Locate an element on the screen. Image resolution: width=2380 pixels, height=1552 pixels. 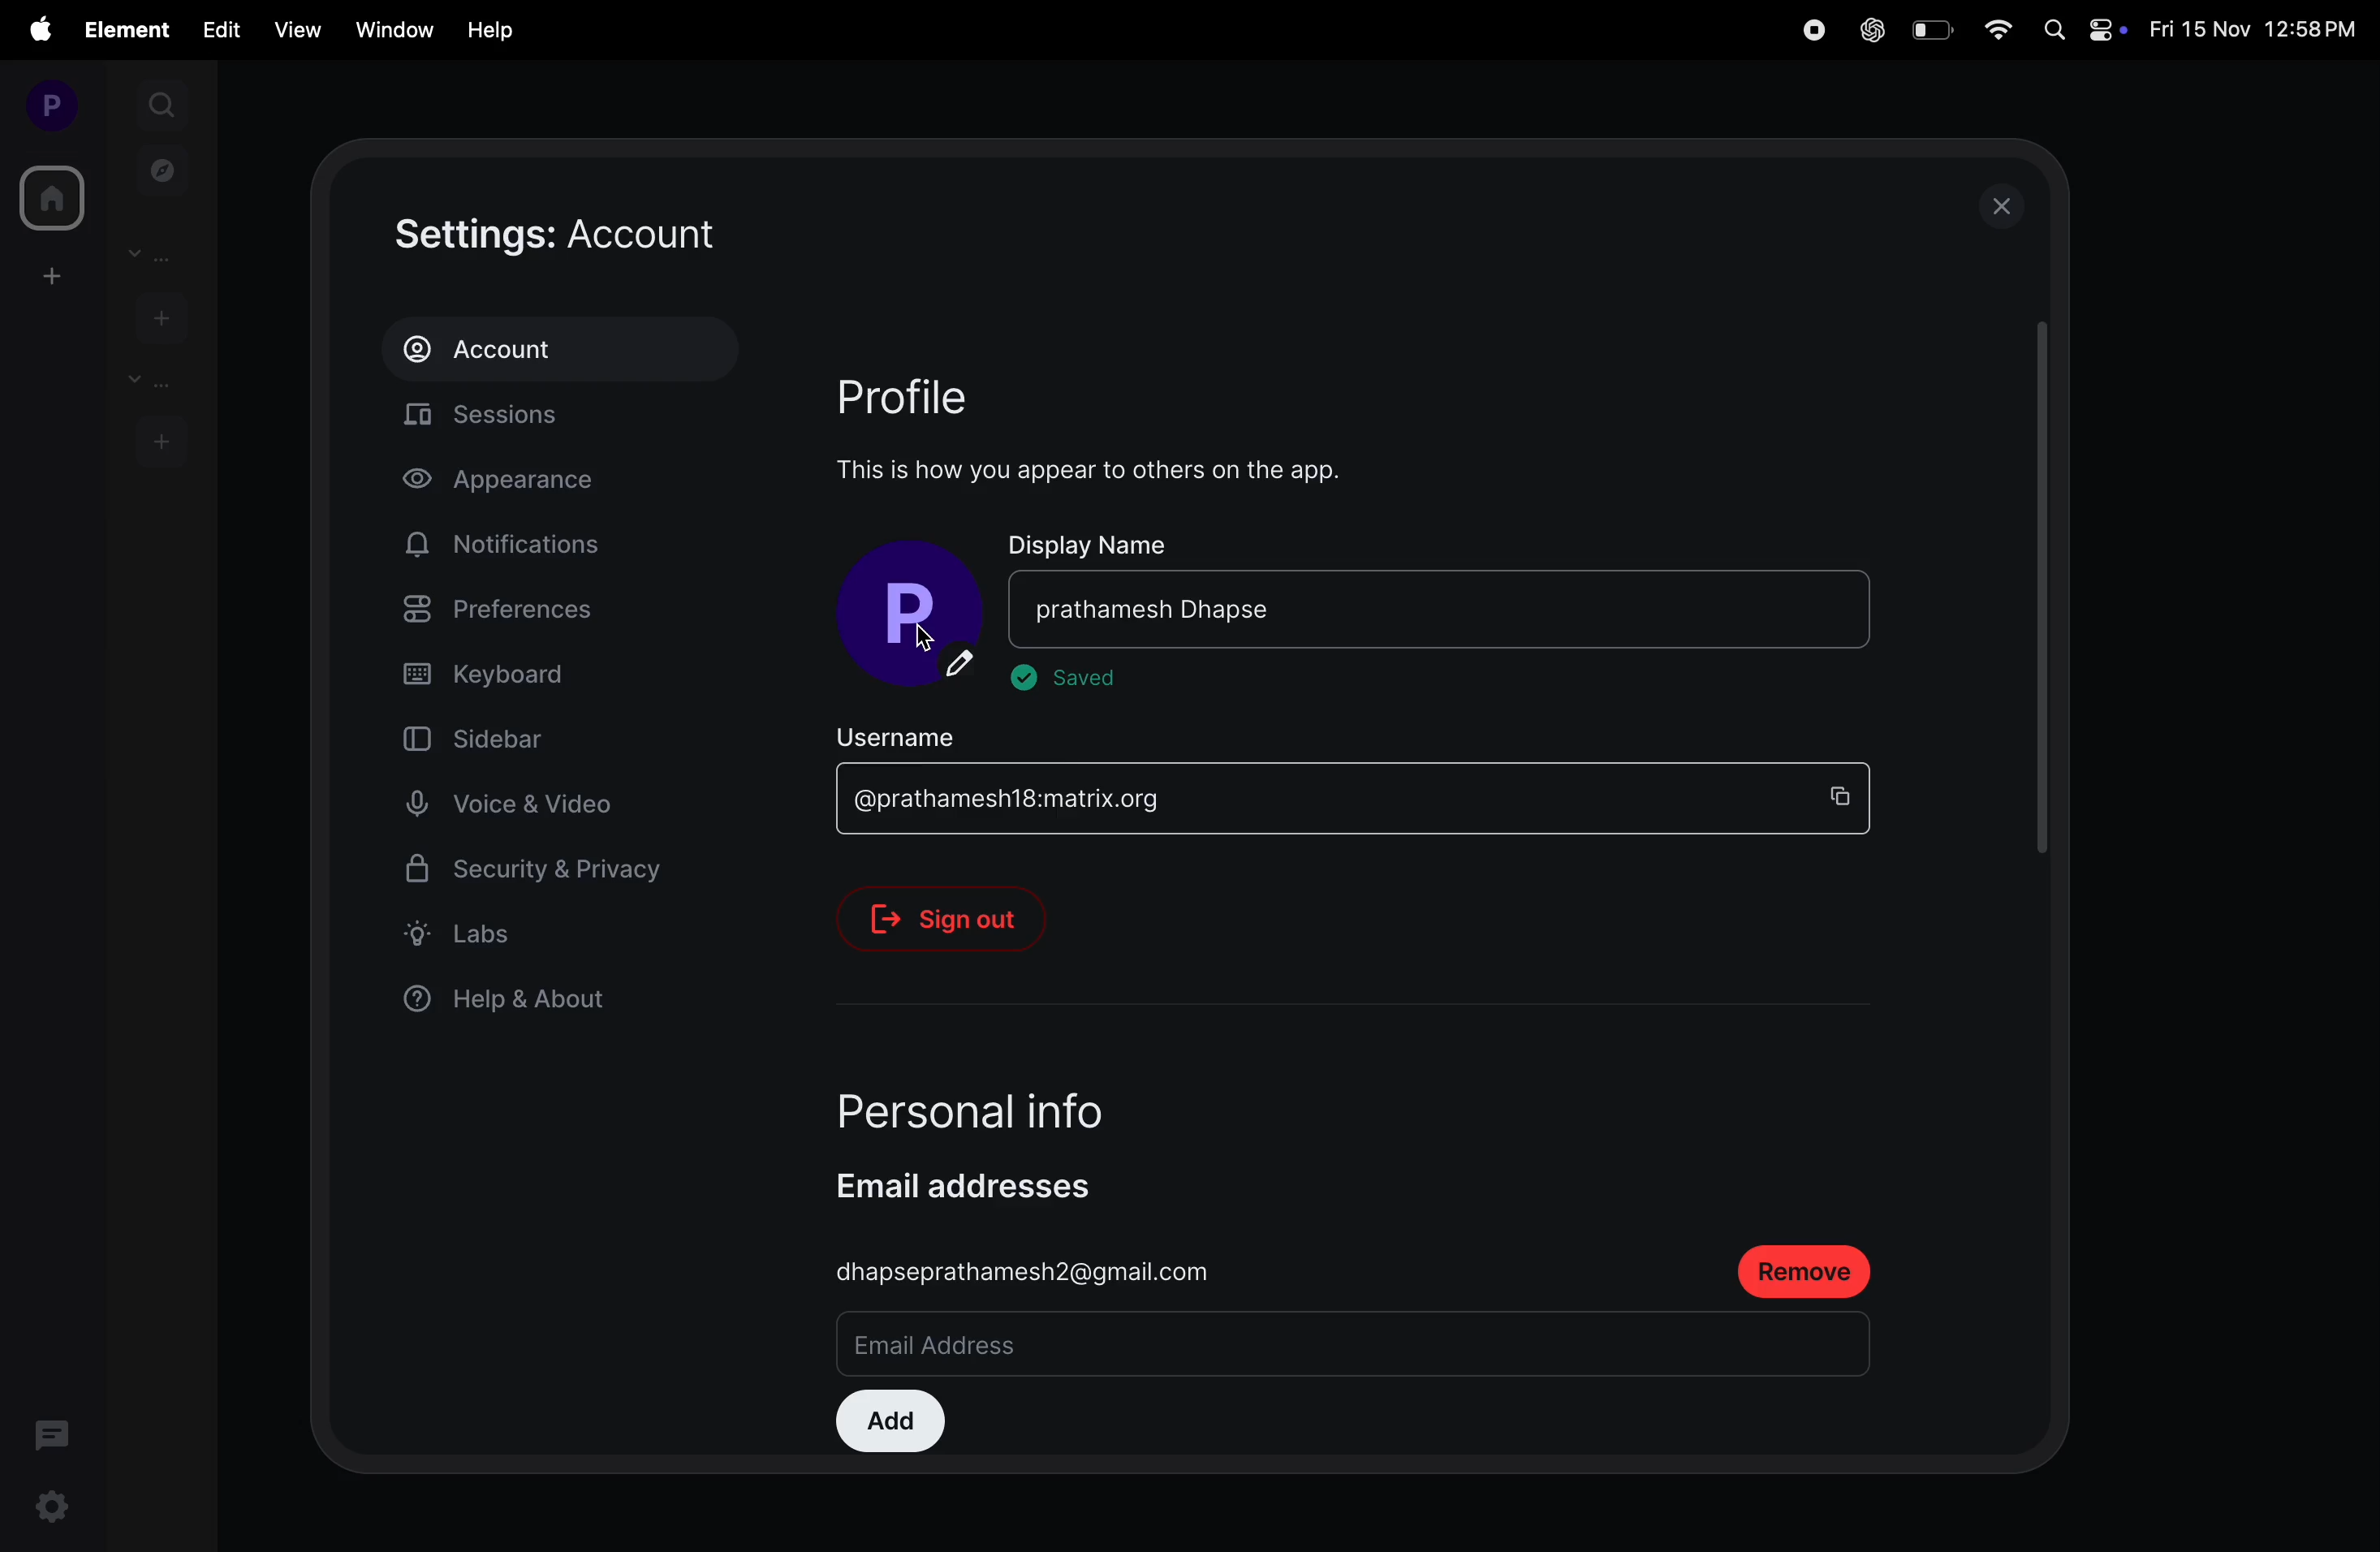
chatgpt is located at coordinates (1869, 31).